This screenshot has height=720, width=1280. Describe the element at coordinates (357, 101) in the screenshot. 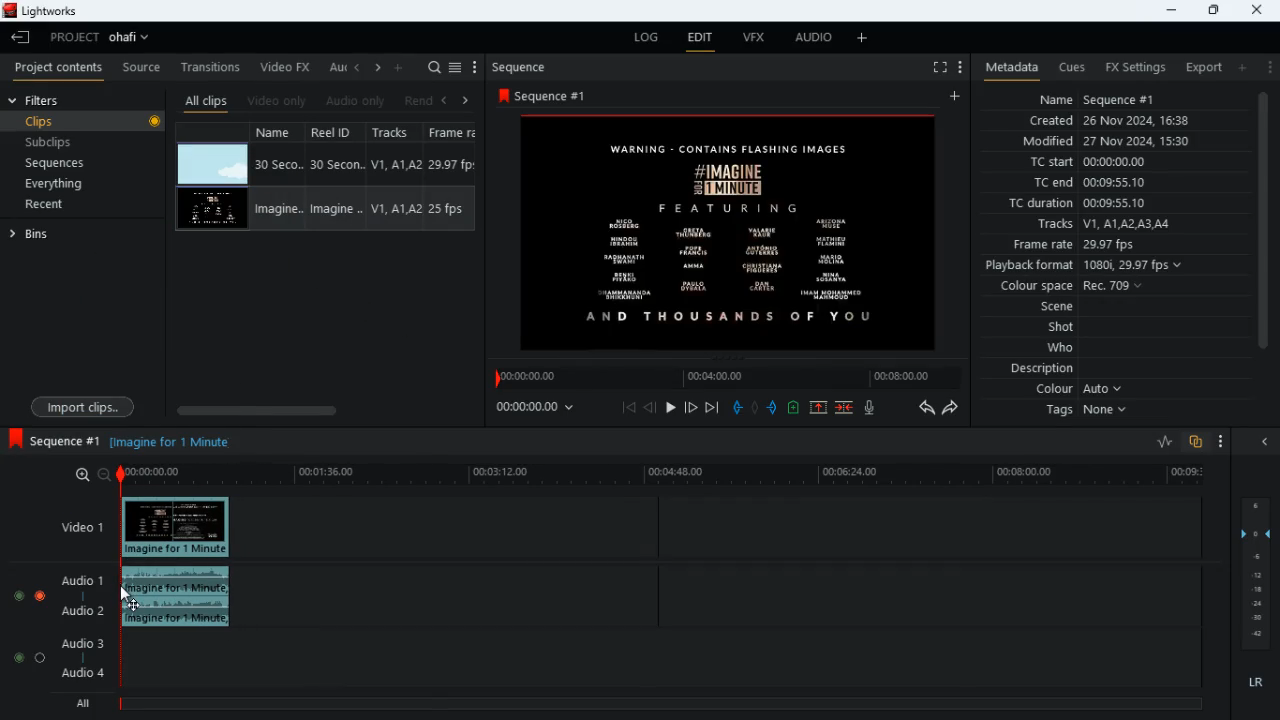

I see `audio only` at that location.